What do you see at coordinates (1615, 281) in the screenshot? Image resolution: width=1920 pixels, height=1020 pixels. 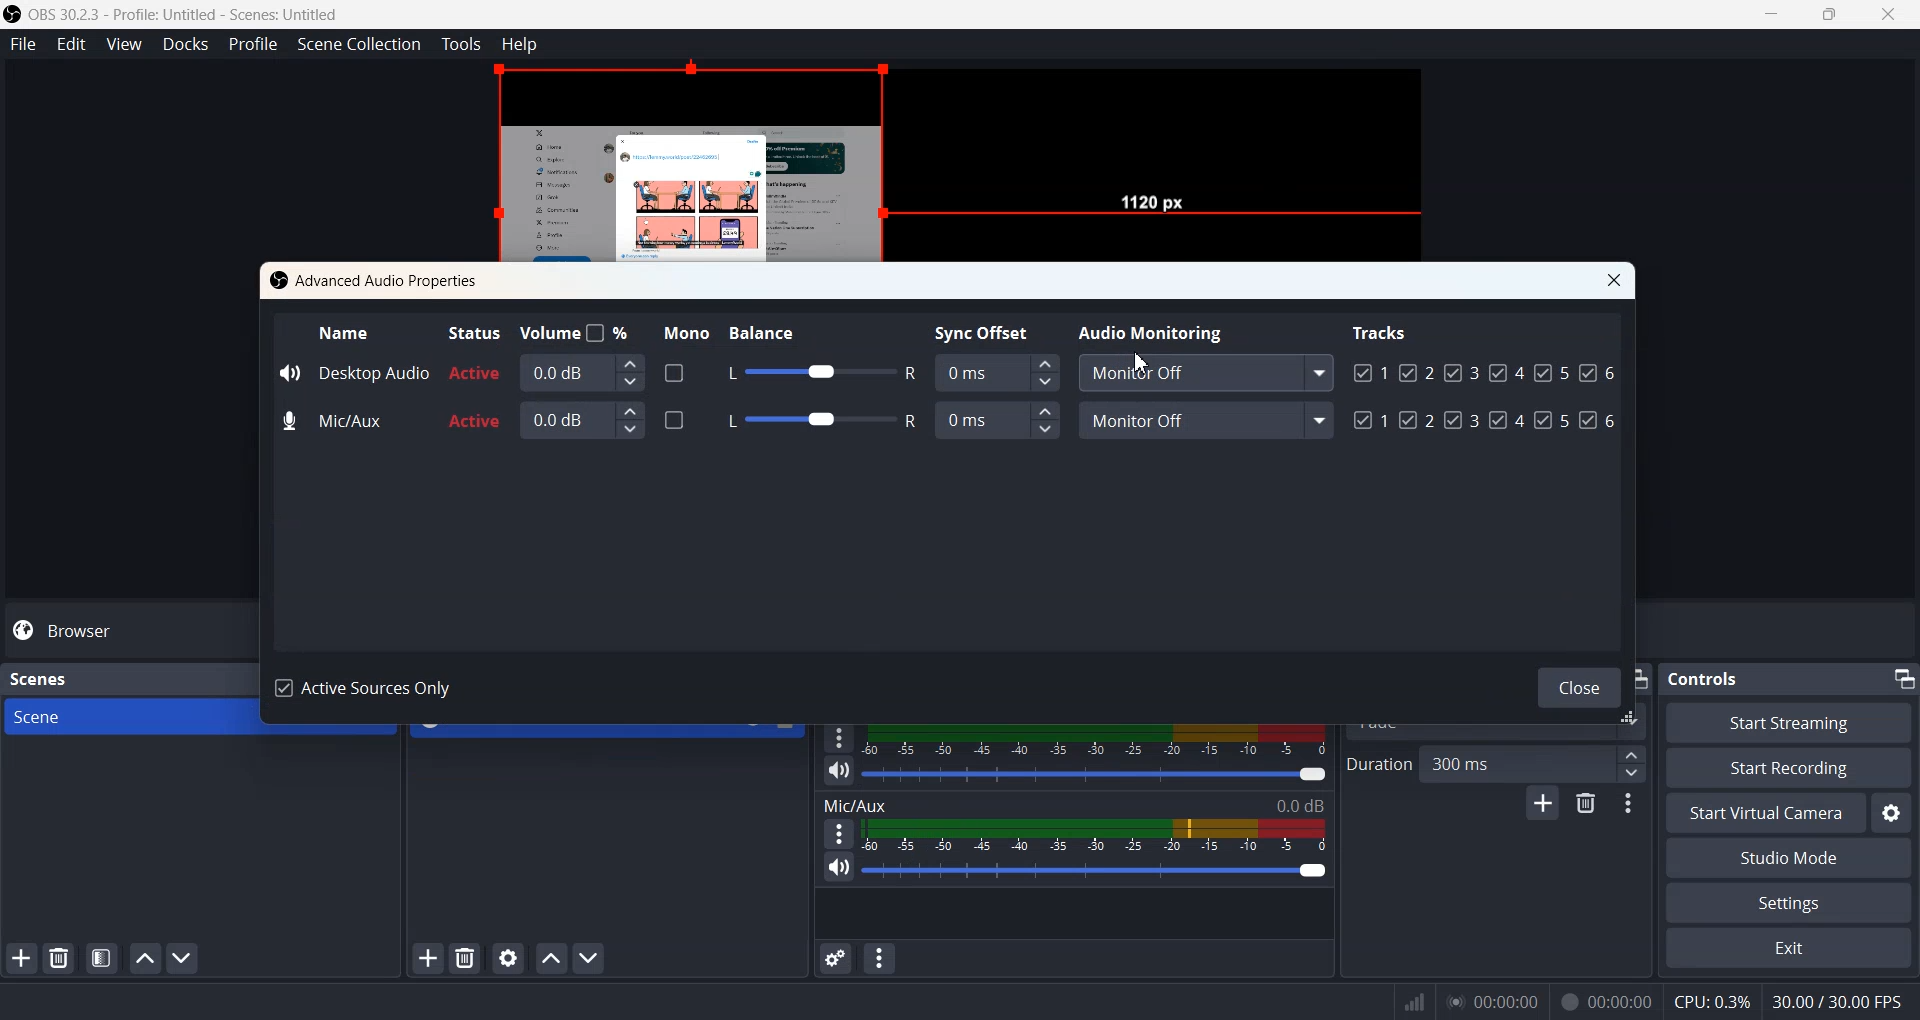 I see `Close` at bounding box center [1615, 281].